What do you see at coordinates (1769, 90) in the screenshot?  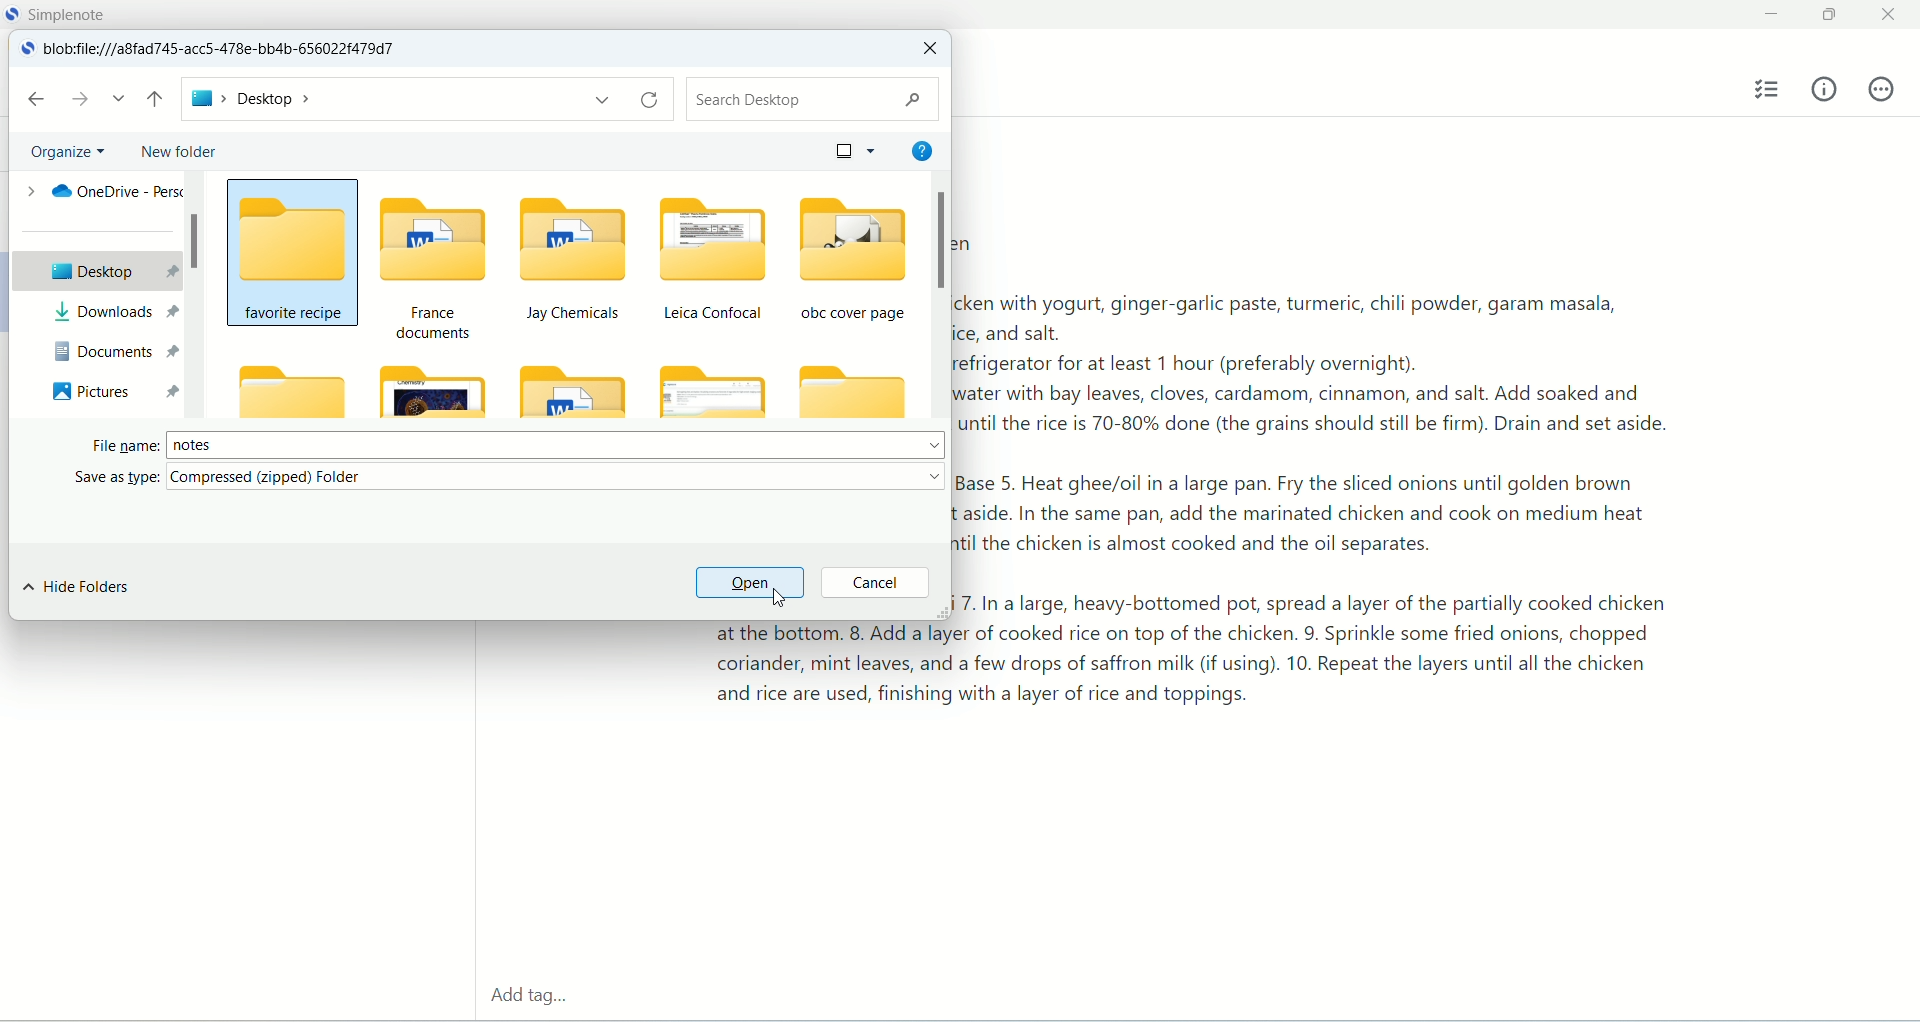 I see `insert checklist` at bounding box center [1769, 90].